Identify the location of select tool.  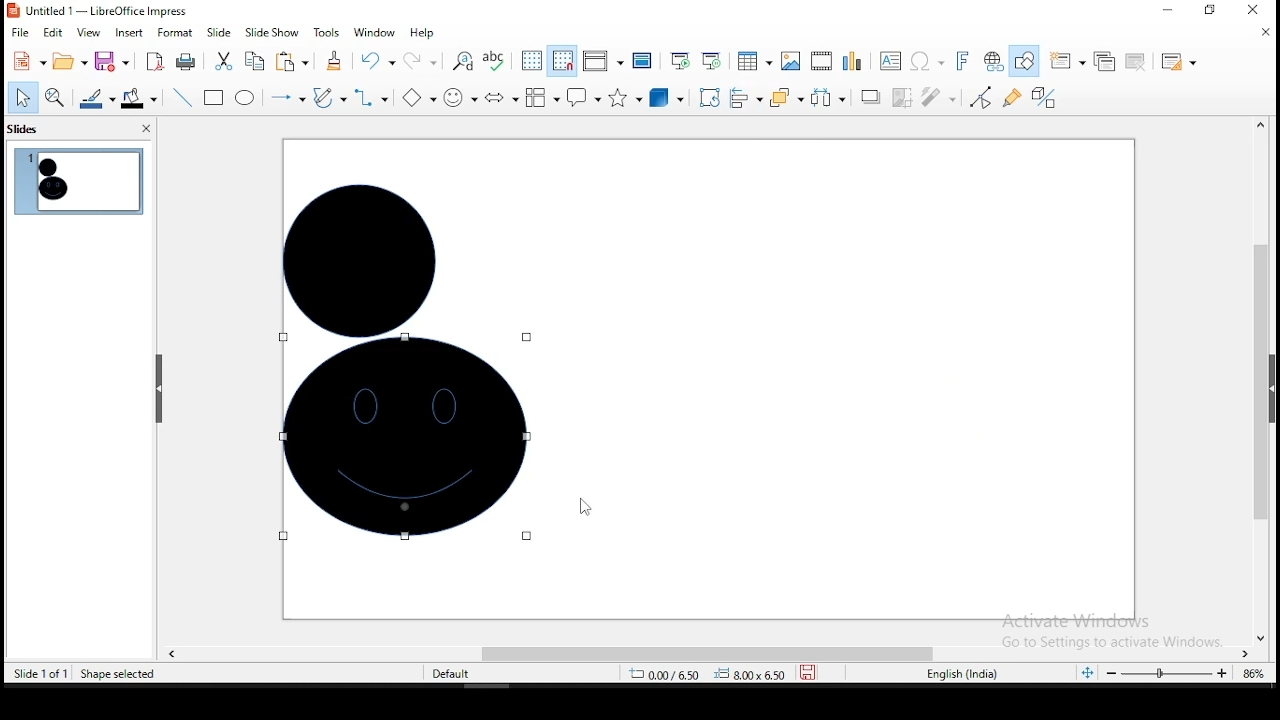
(23, 97).